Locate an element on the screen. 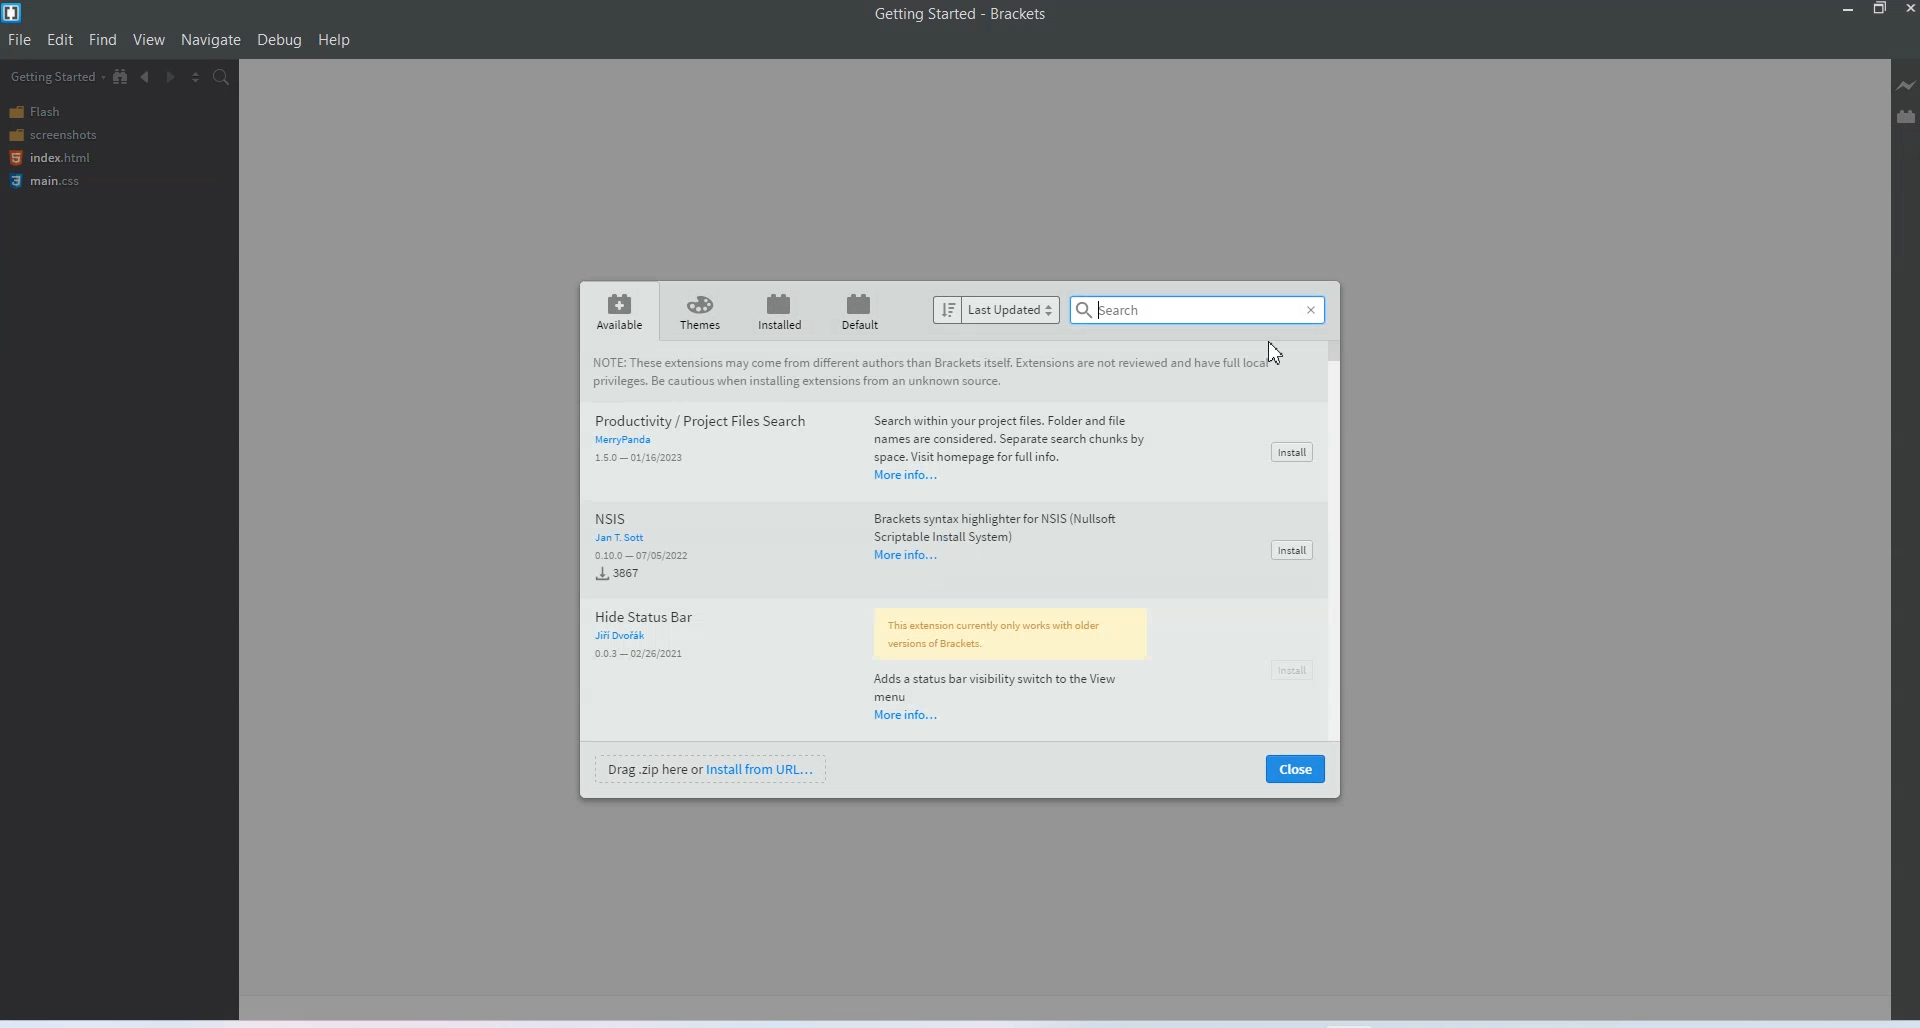 Image resolution: width=1920 pixels, height=1028 pixels. Note is located at coordinates (1010, 635).